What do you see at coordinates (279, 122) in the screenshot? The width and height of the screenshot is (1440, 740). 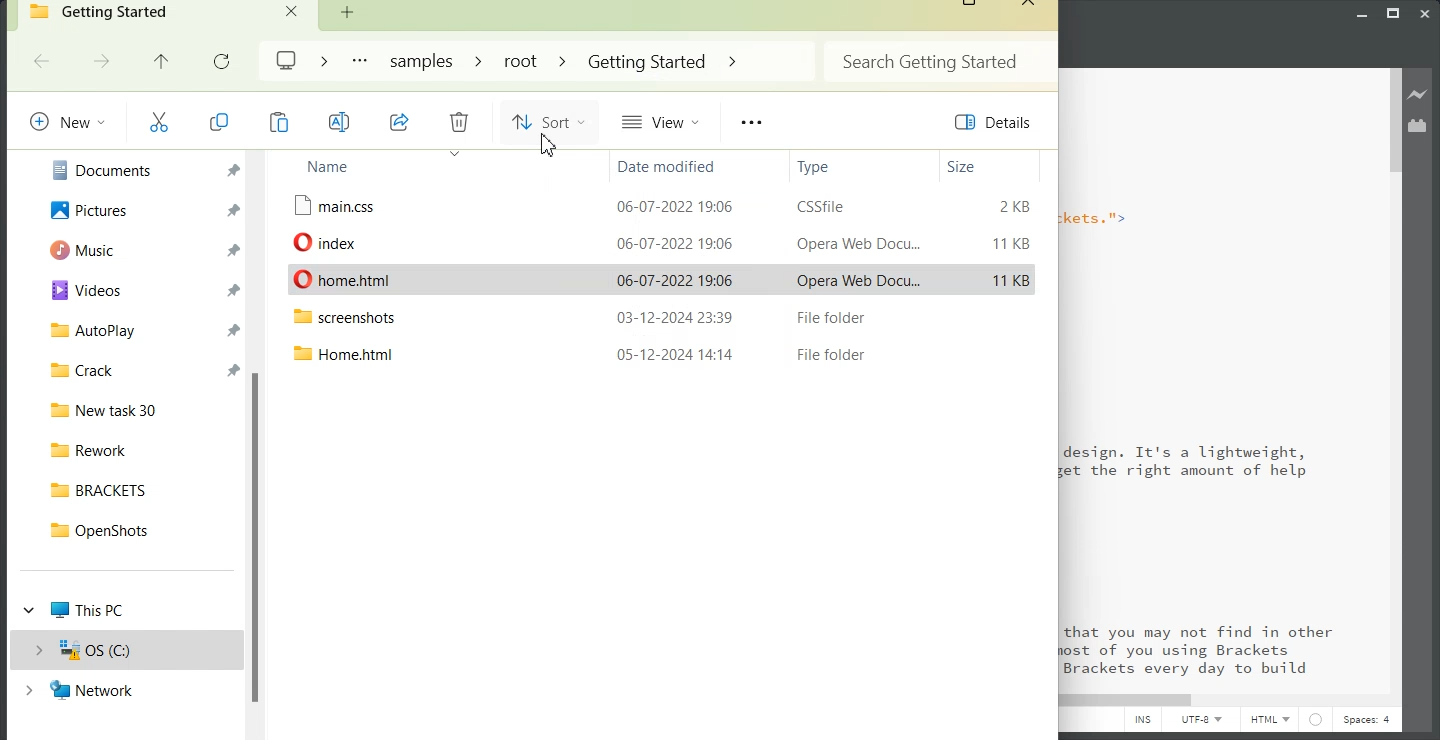 I see `Copy` at bounding box center [279, 122].